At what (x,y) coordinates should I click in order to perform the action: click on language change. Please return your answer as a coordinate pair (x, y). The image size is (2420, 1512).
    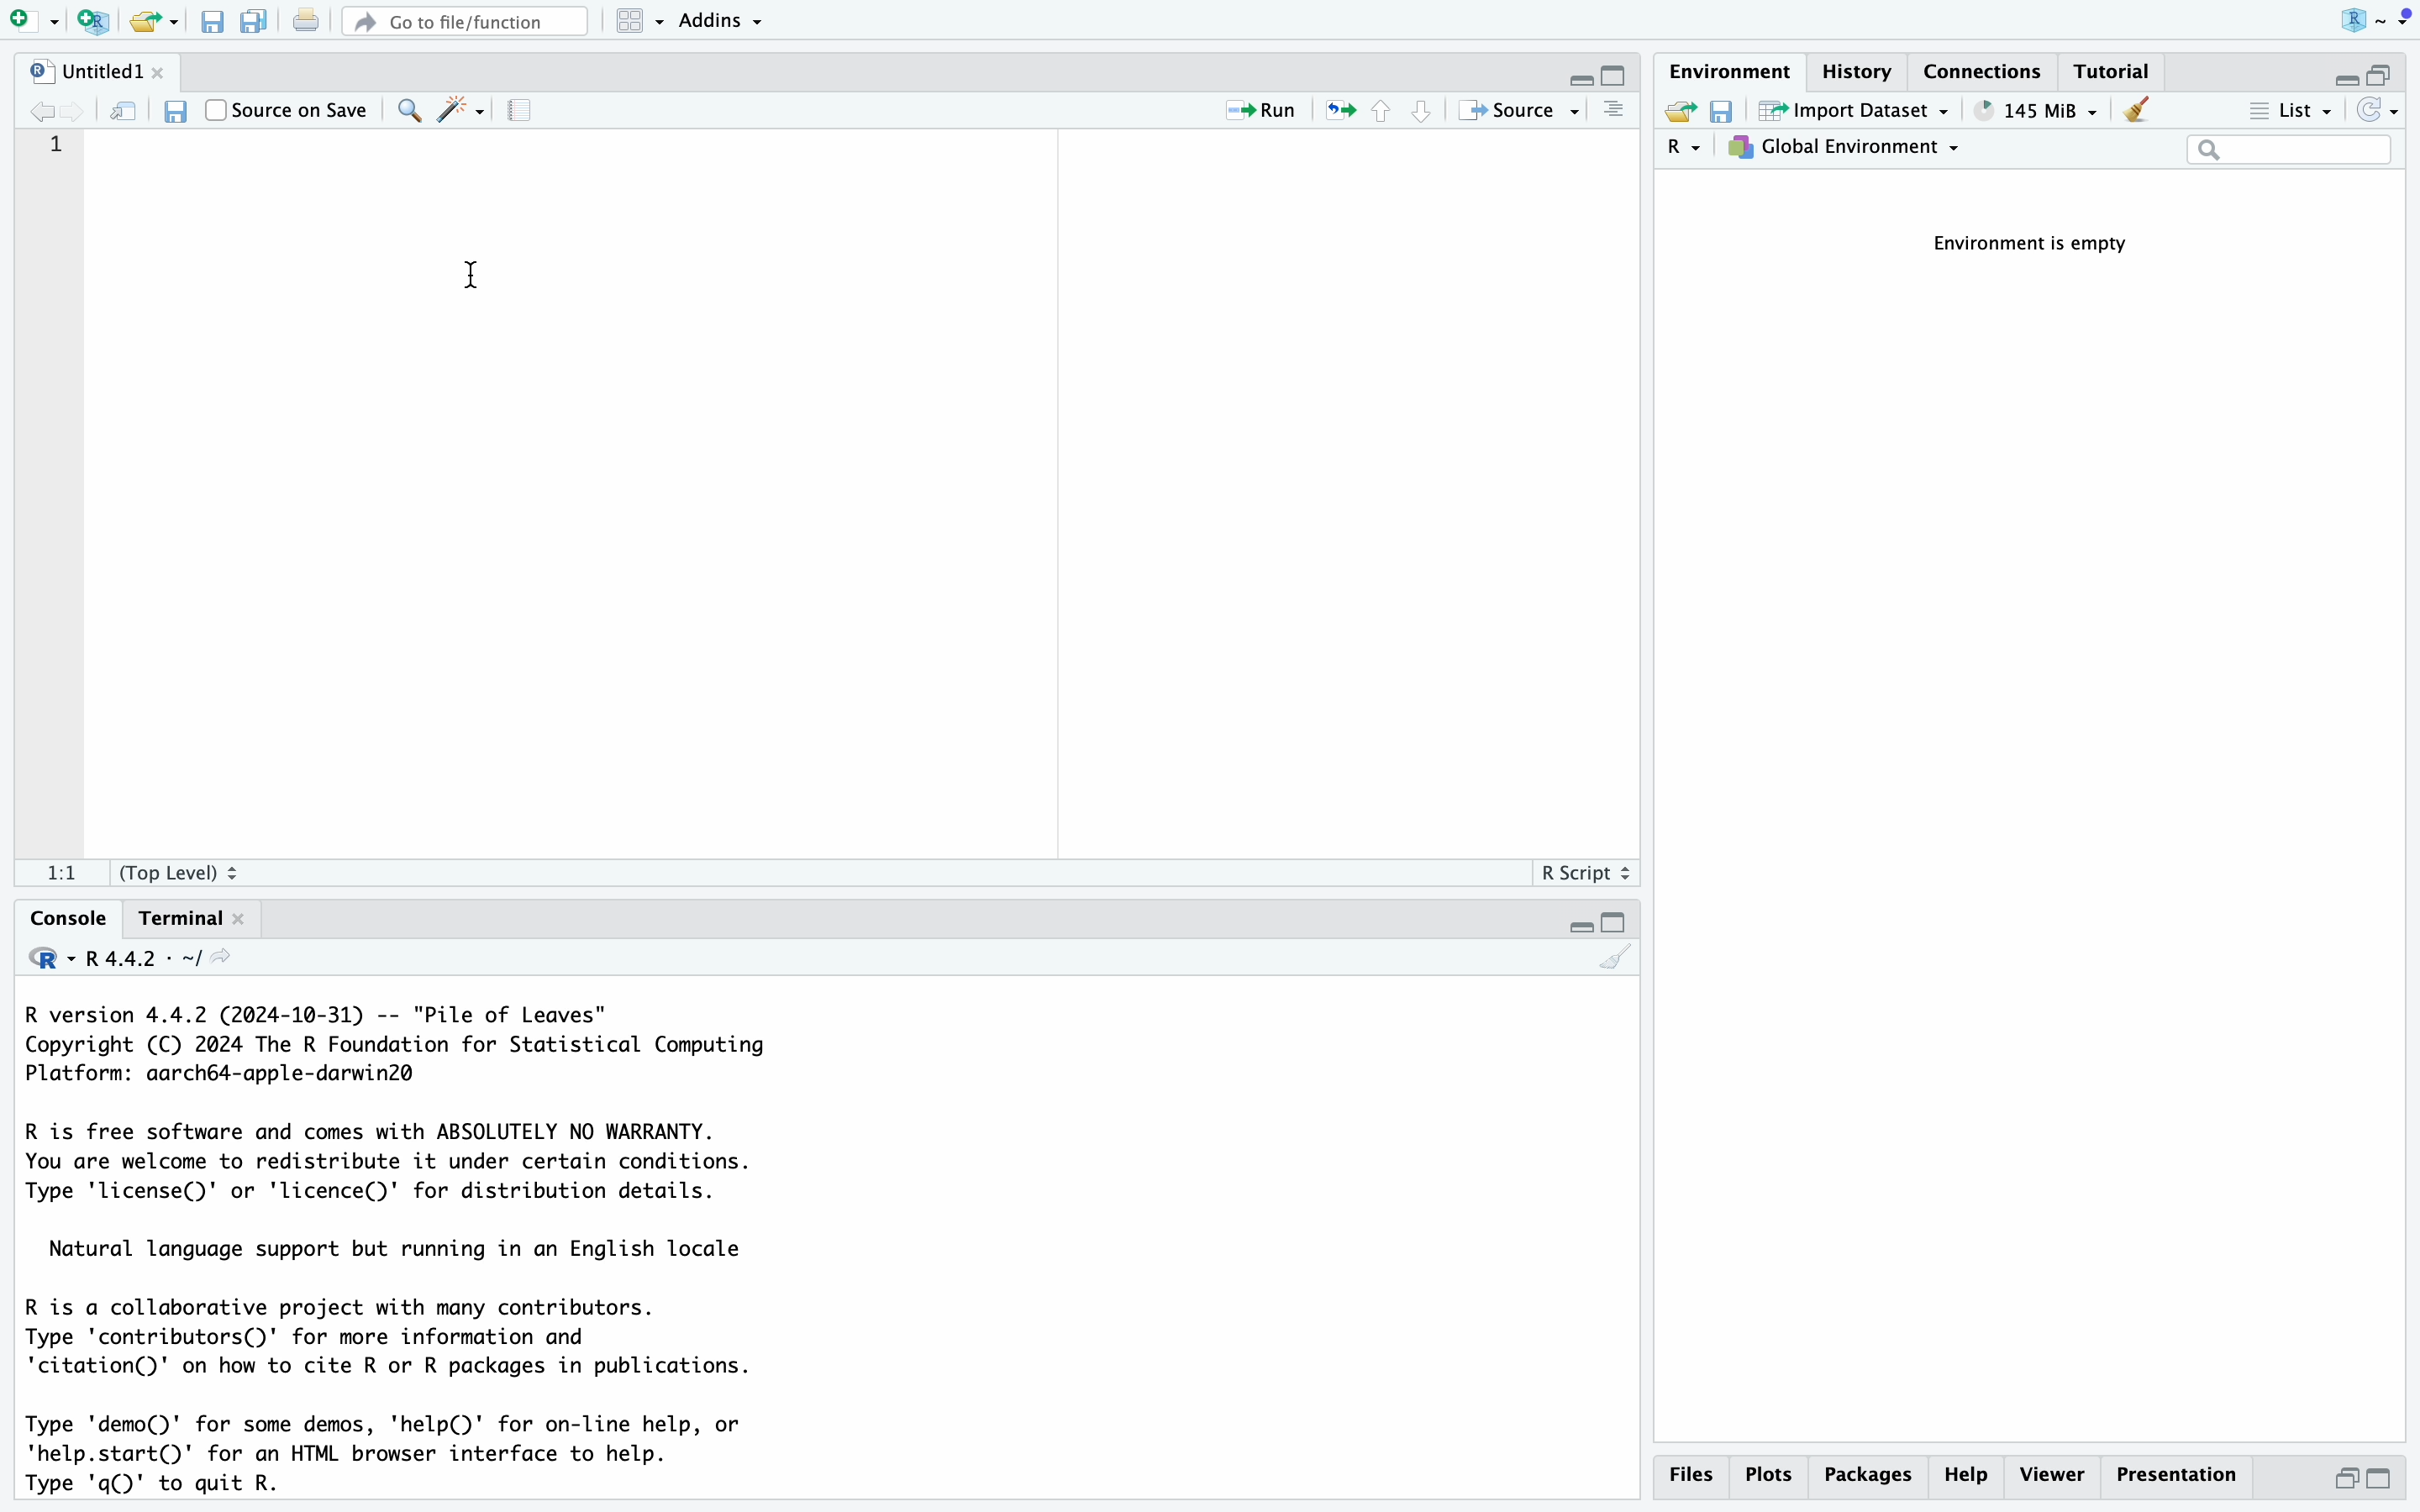
    Looking at the image, I should click on (41, 956).